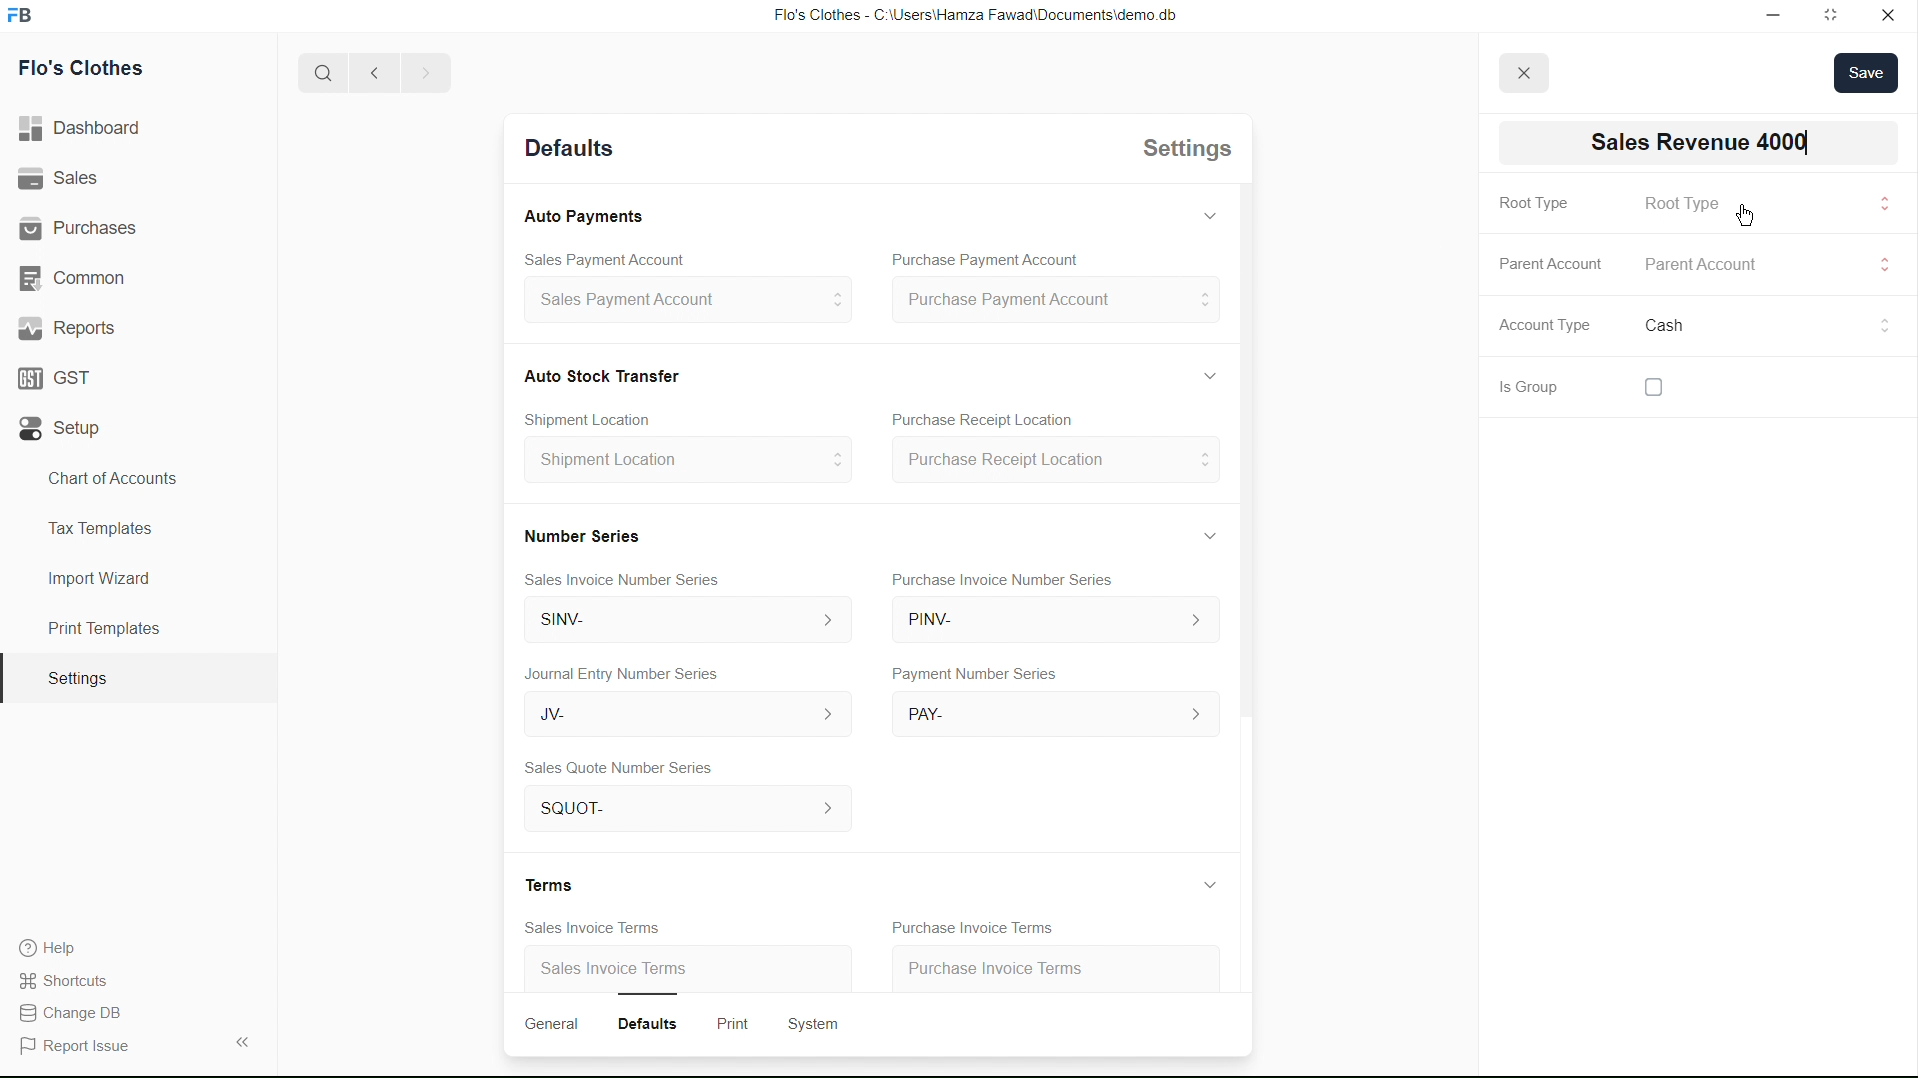  I want to click on Shipment Location, so click(686, 467).